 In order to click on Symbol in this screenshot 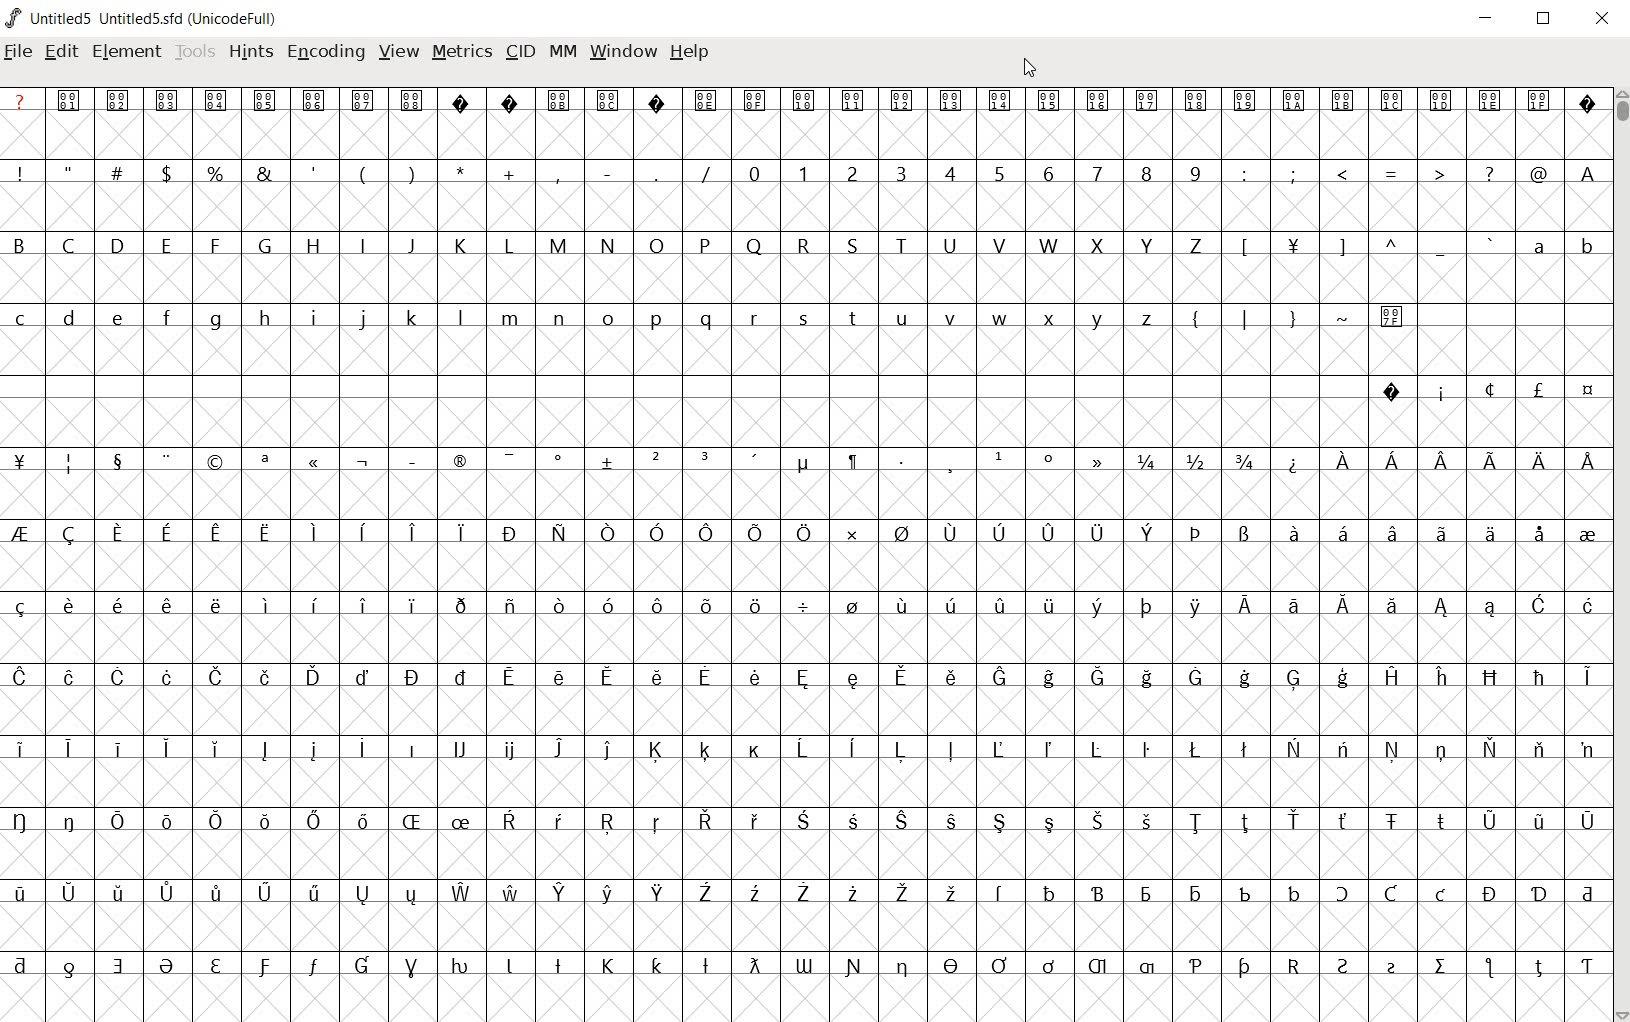, I will do `click(1244, 535)`.